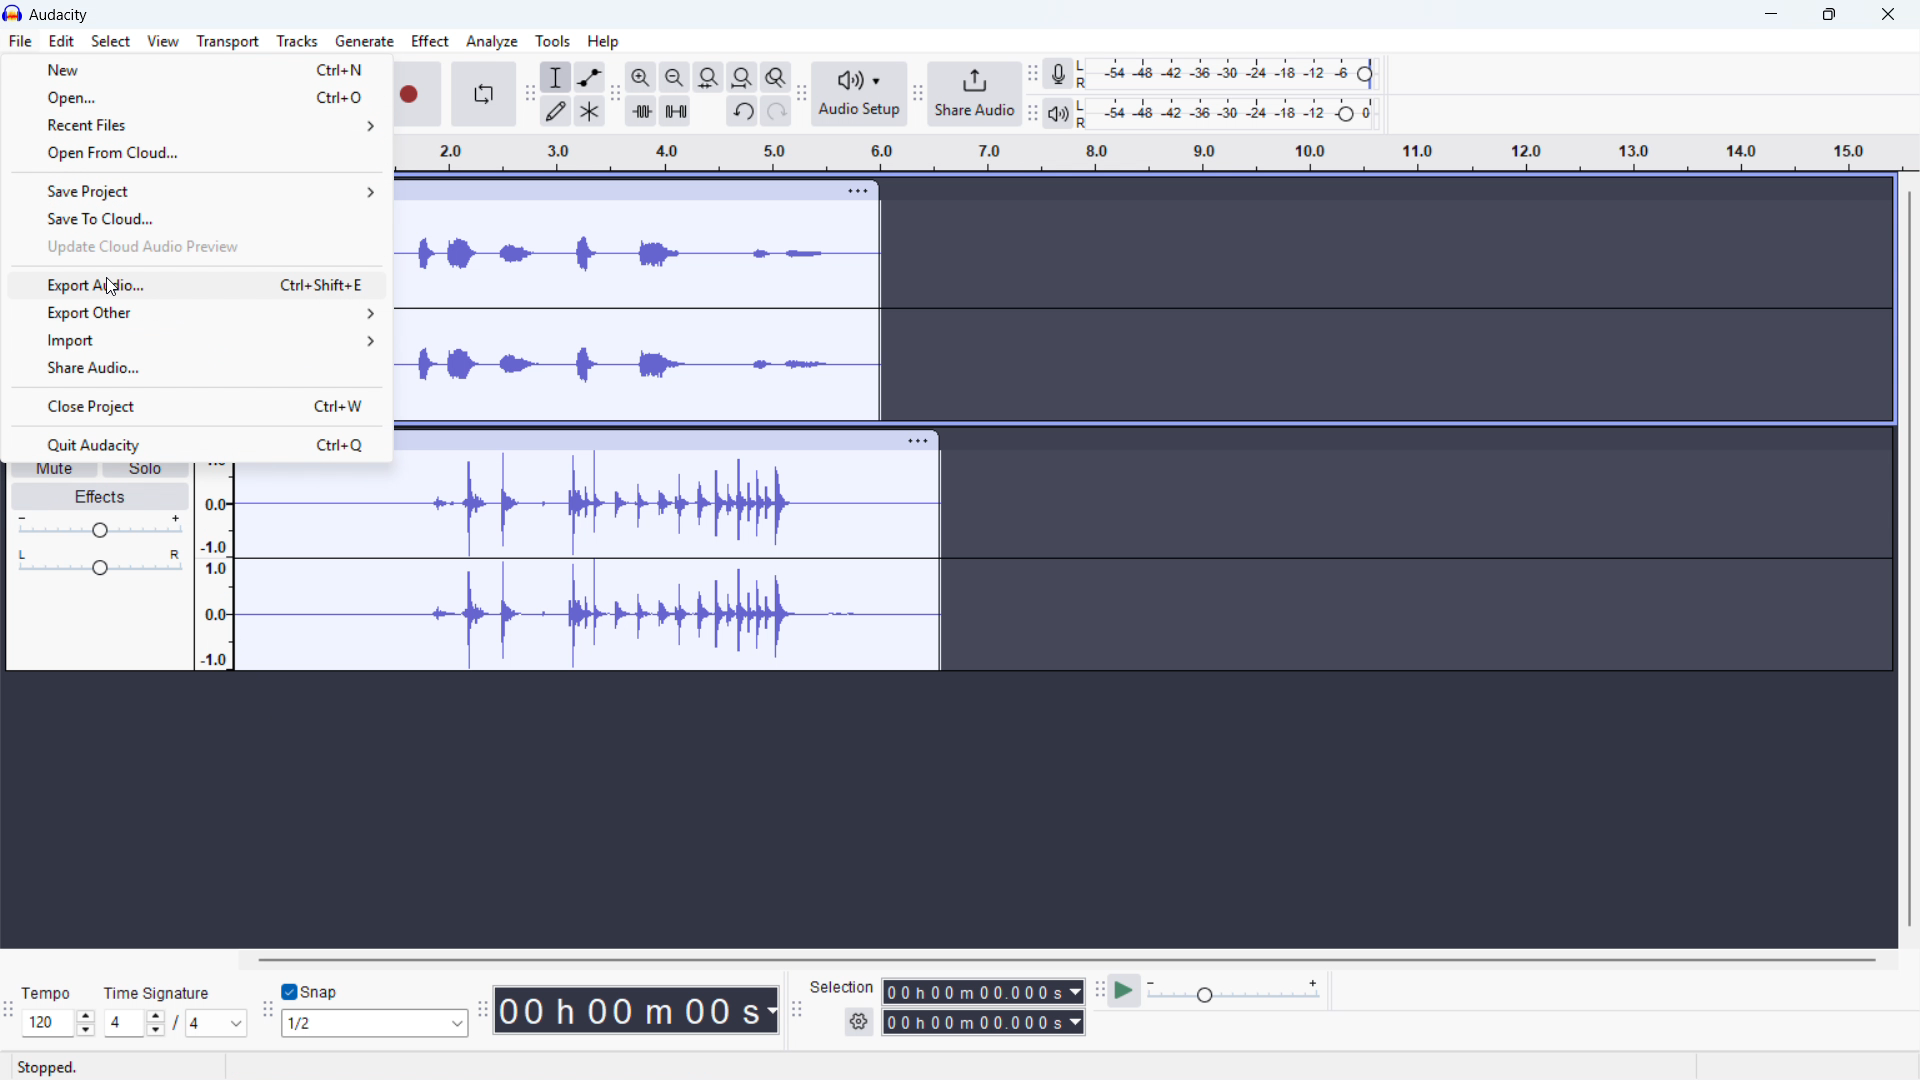  Describe the element at coordinates (858, 1022) in the screenshot. I see `Selection settings` at that location.